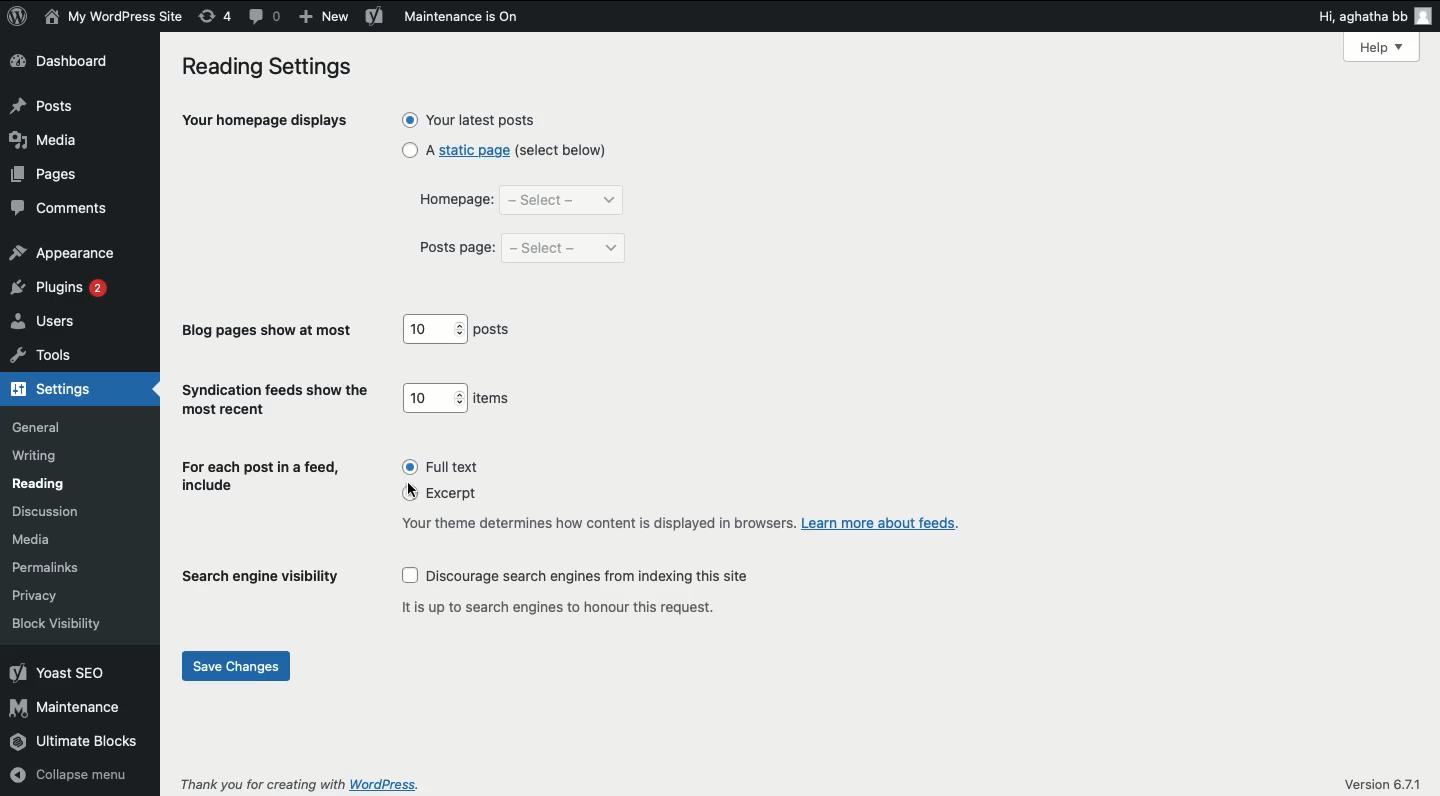 Image resolution: width=1440 pixels, height=796 pixels. Describe the element at coordinates (273, 68) in the screenshot. I see `reading settings` at that location.